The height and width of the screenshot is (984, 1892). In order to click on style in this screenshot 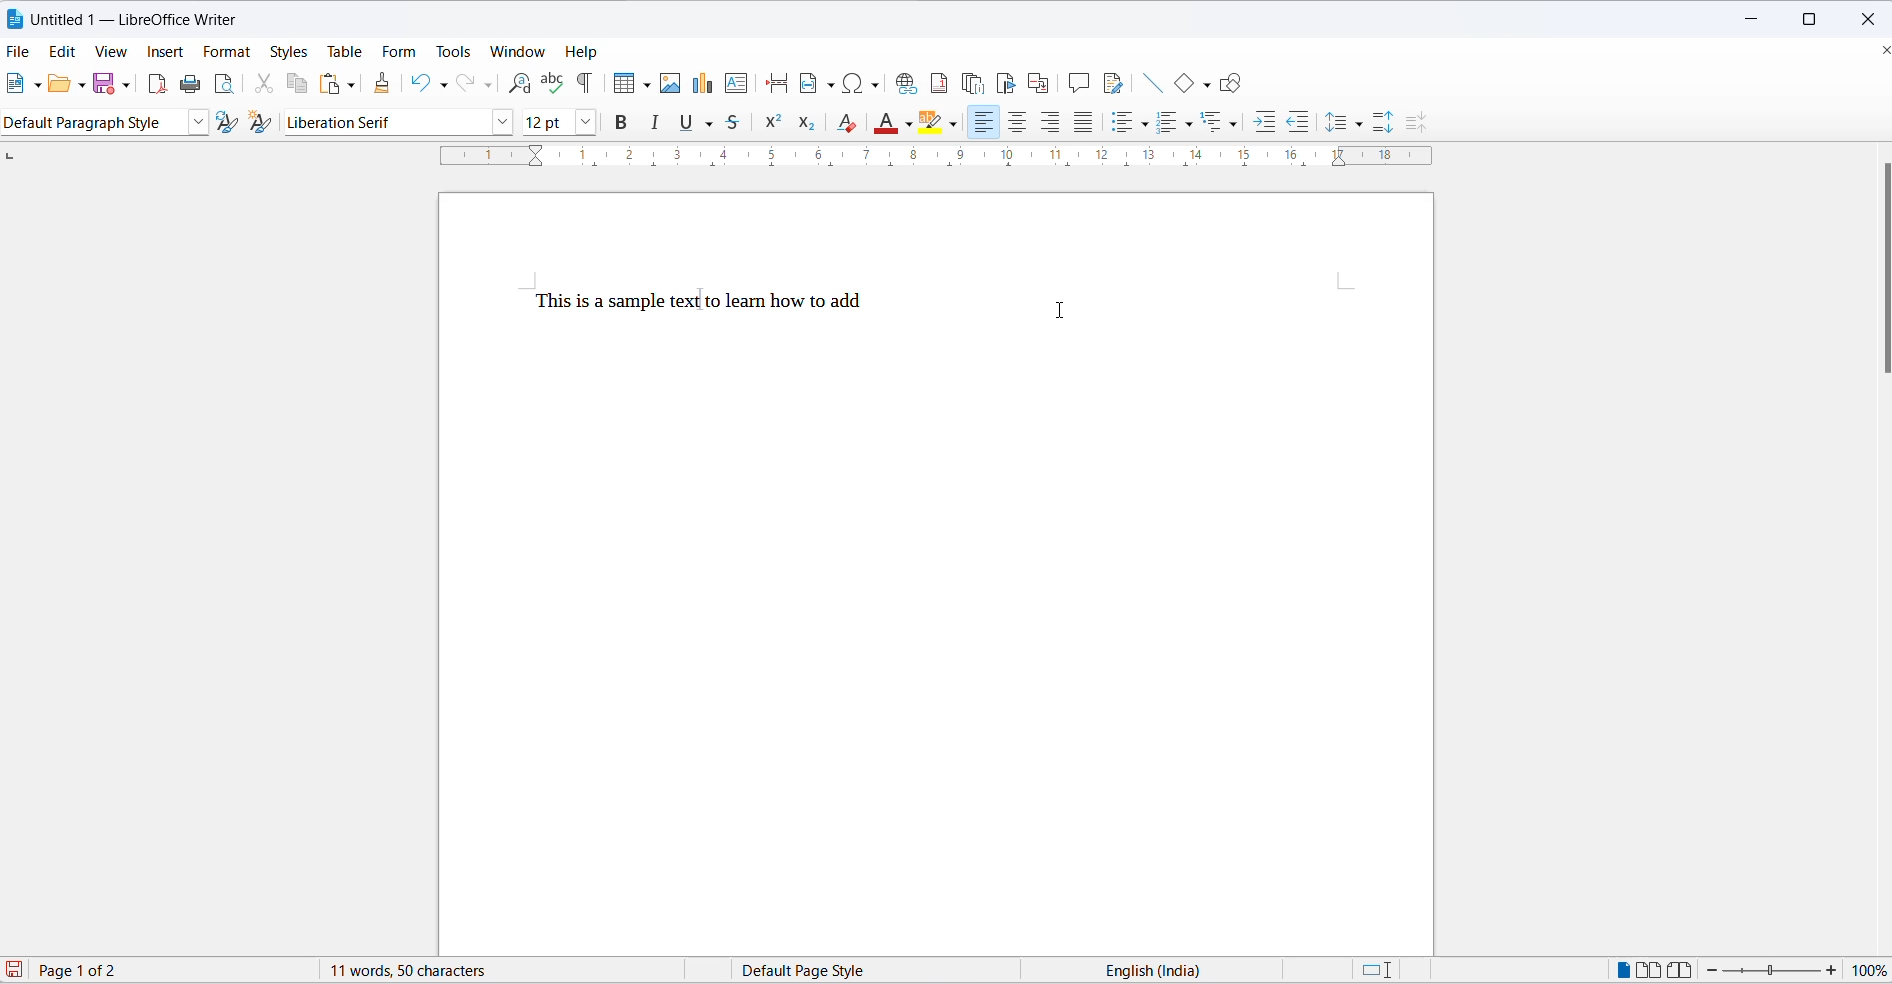, I will do `click(93, 122)`.